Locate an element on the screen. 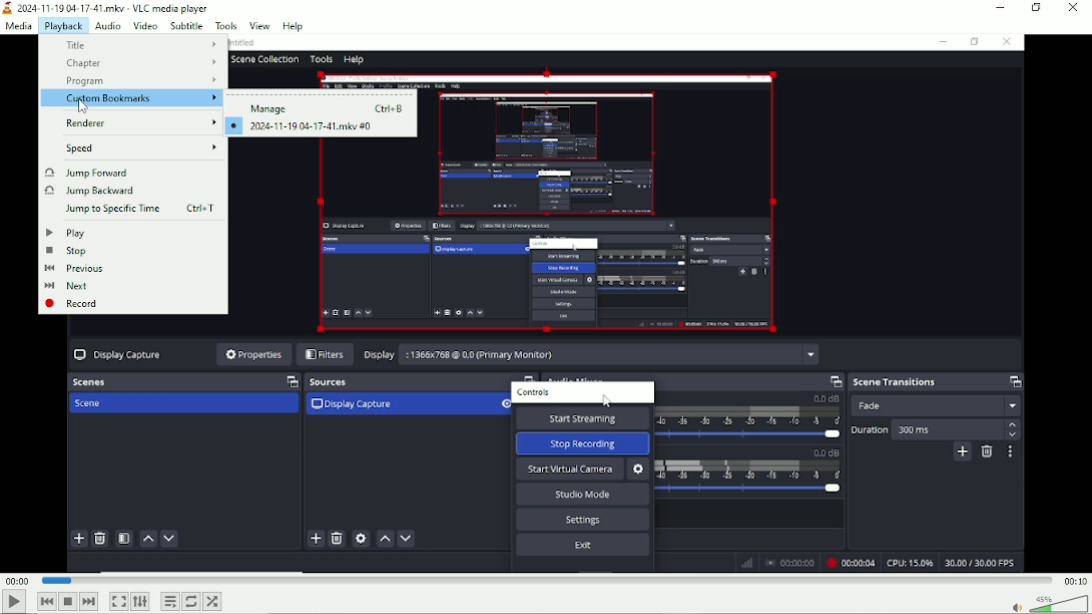 This screenshot has height=614, width=1092. Title is located at coordinates (138, 45).